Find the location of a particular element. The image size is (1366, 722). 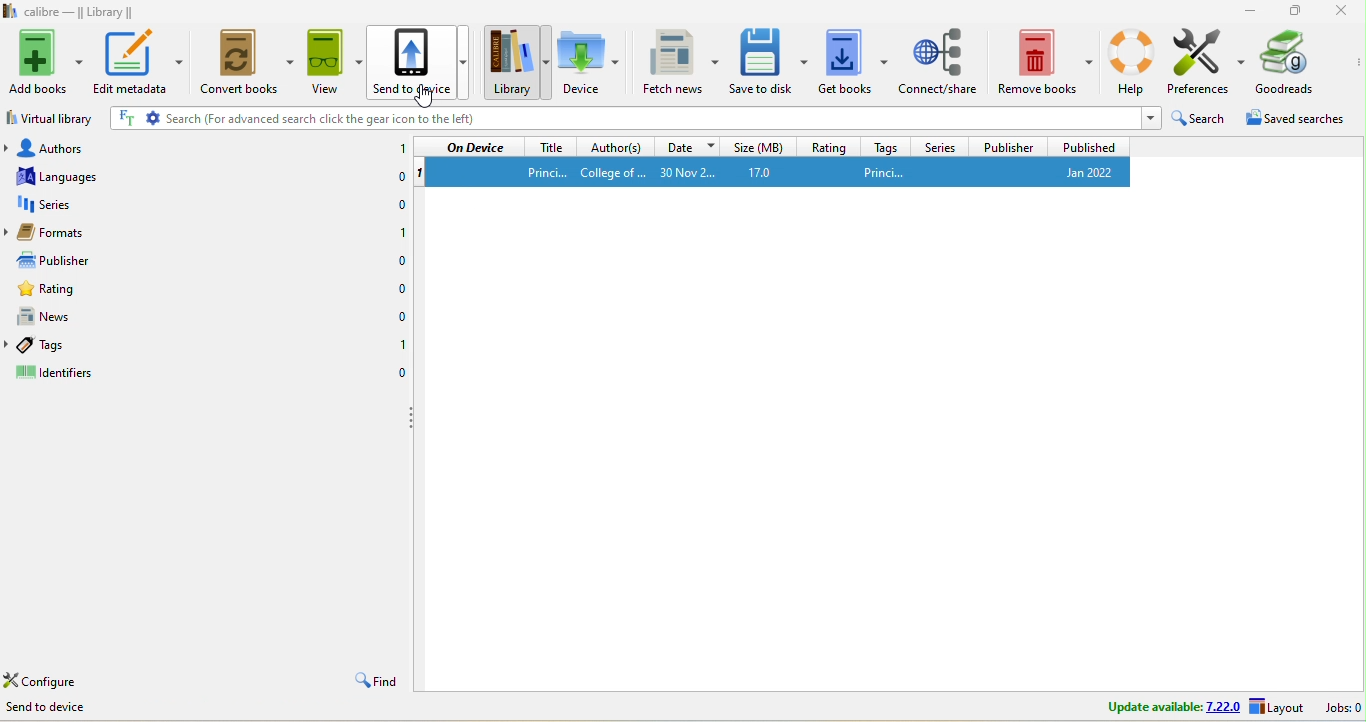

layout is located at coordinates (1276, 705).